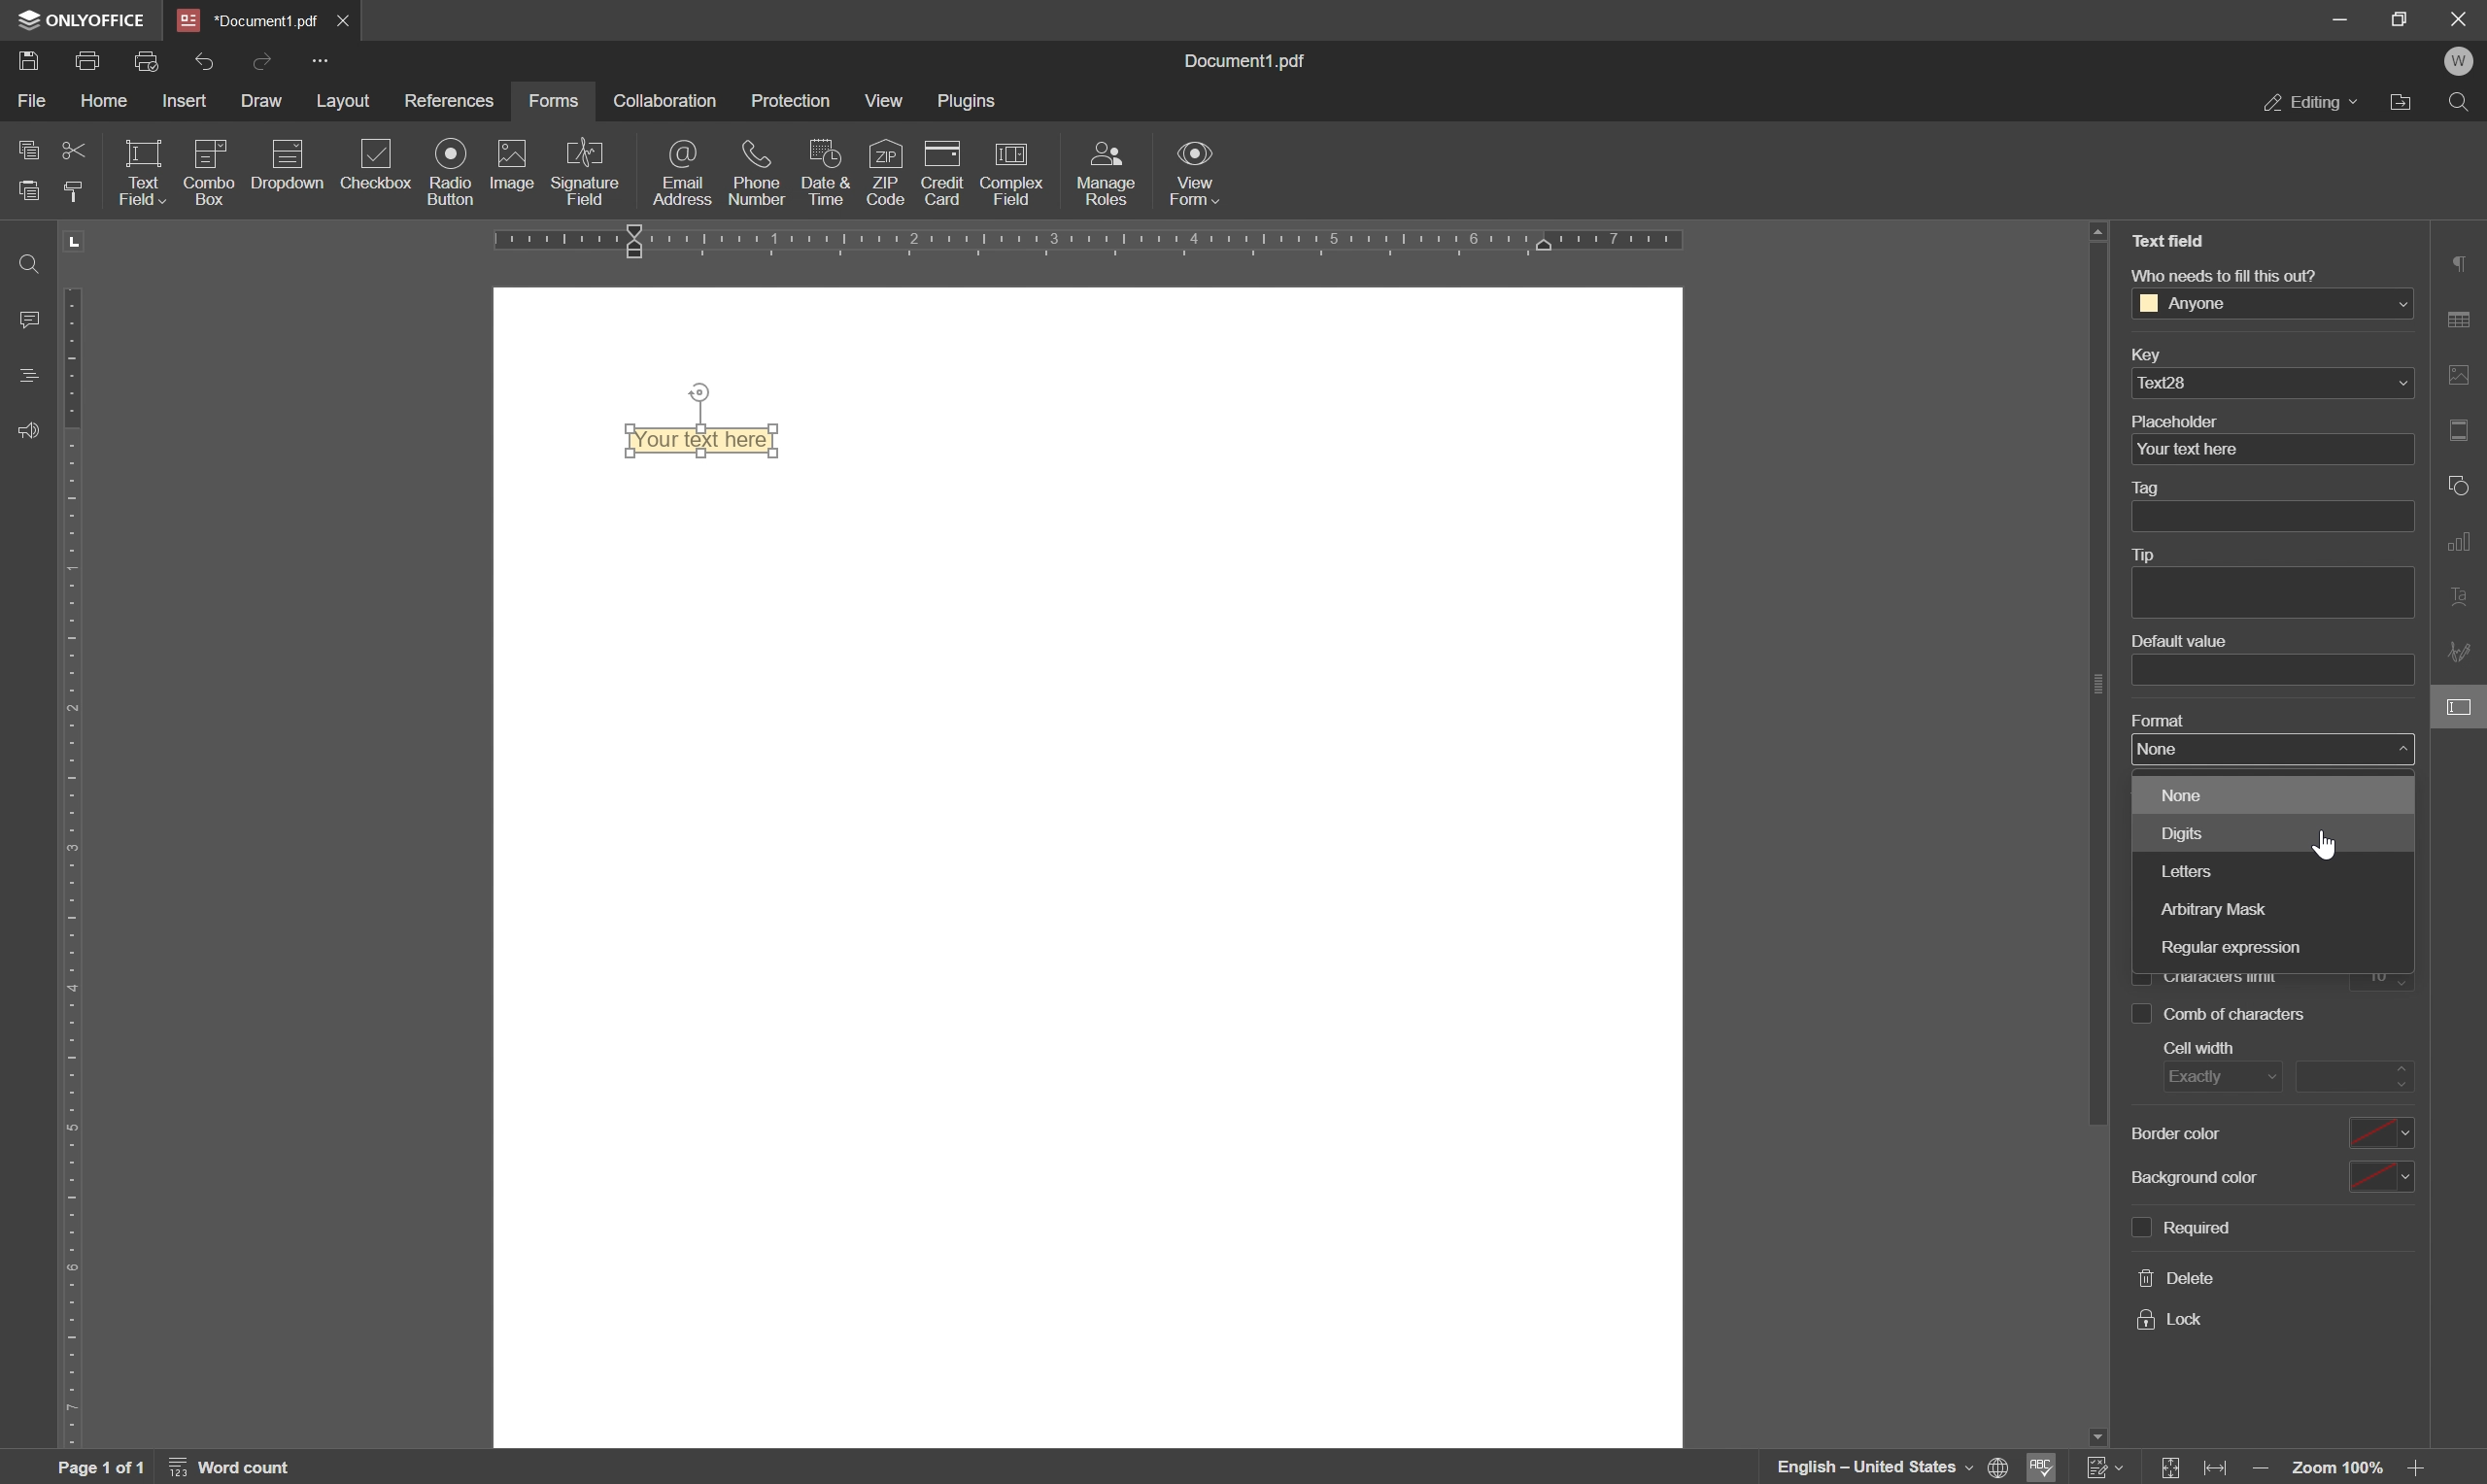 Image resolution: width=2487 pixels, height=1484 pixels. Describe the element at coordinates (2421, 1470) in the screenshot. I see `zoom out` at that location.